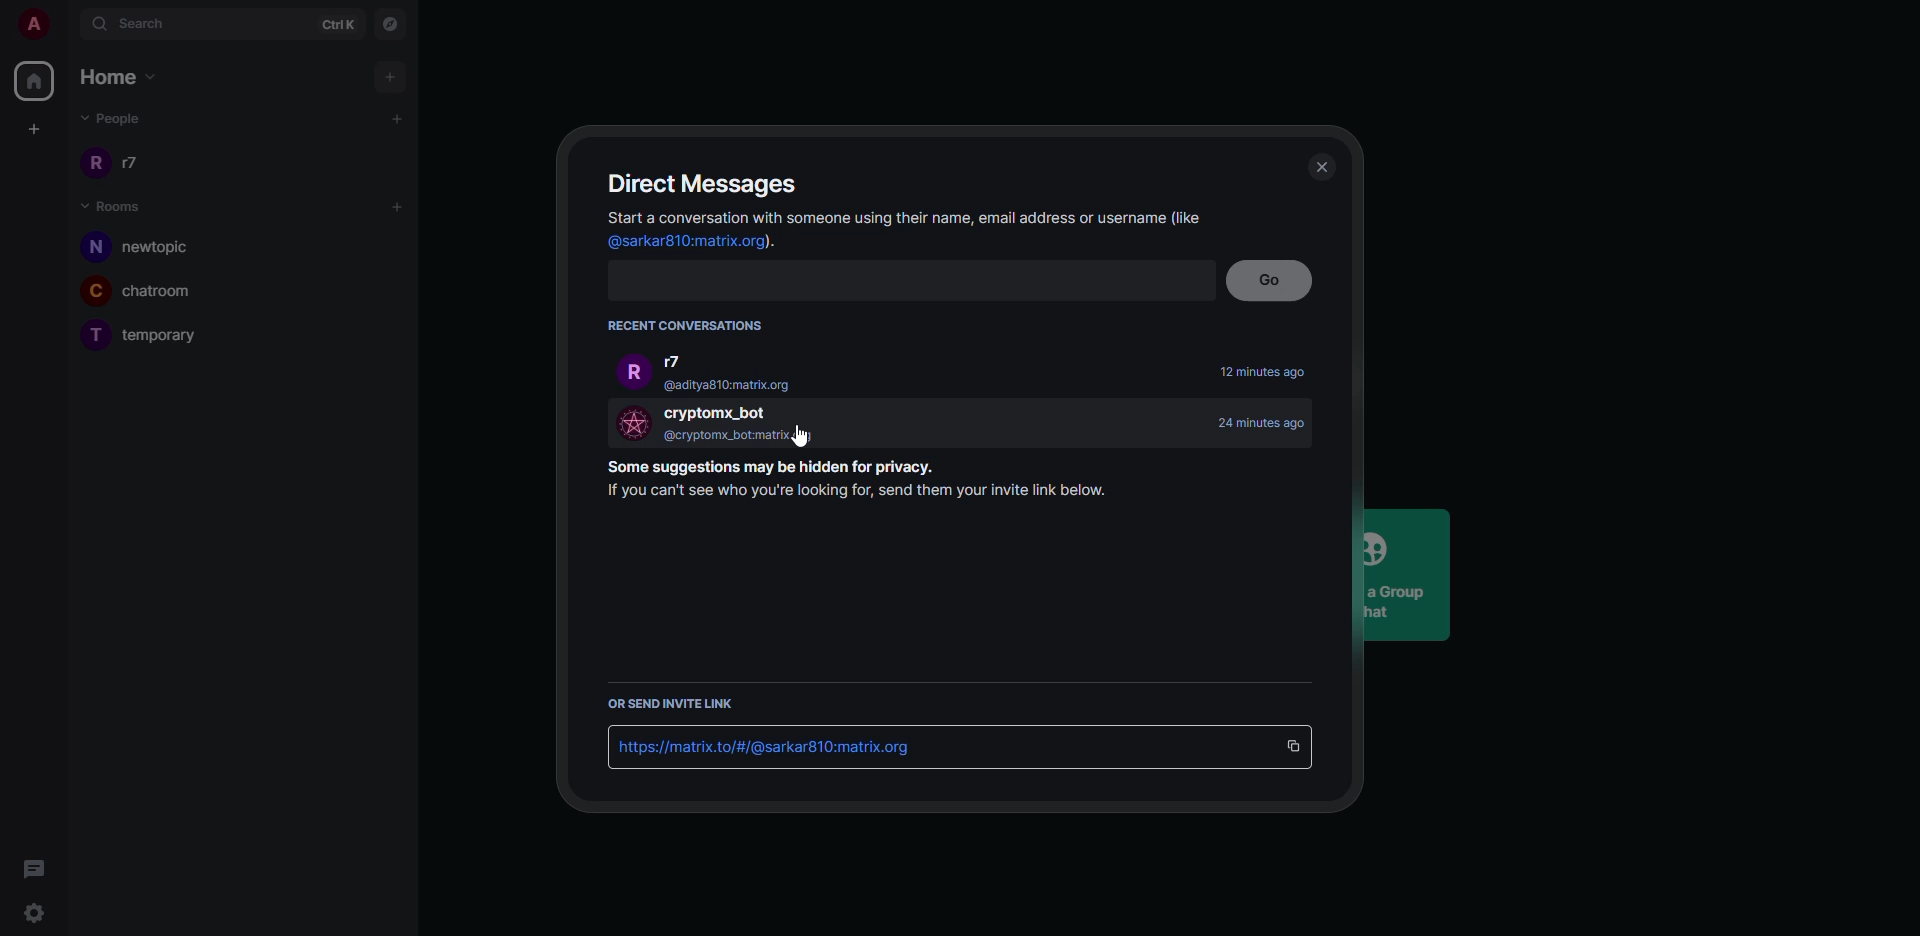 The image size is (1920, 936). I want to click on r, so click(96, 164).